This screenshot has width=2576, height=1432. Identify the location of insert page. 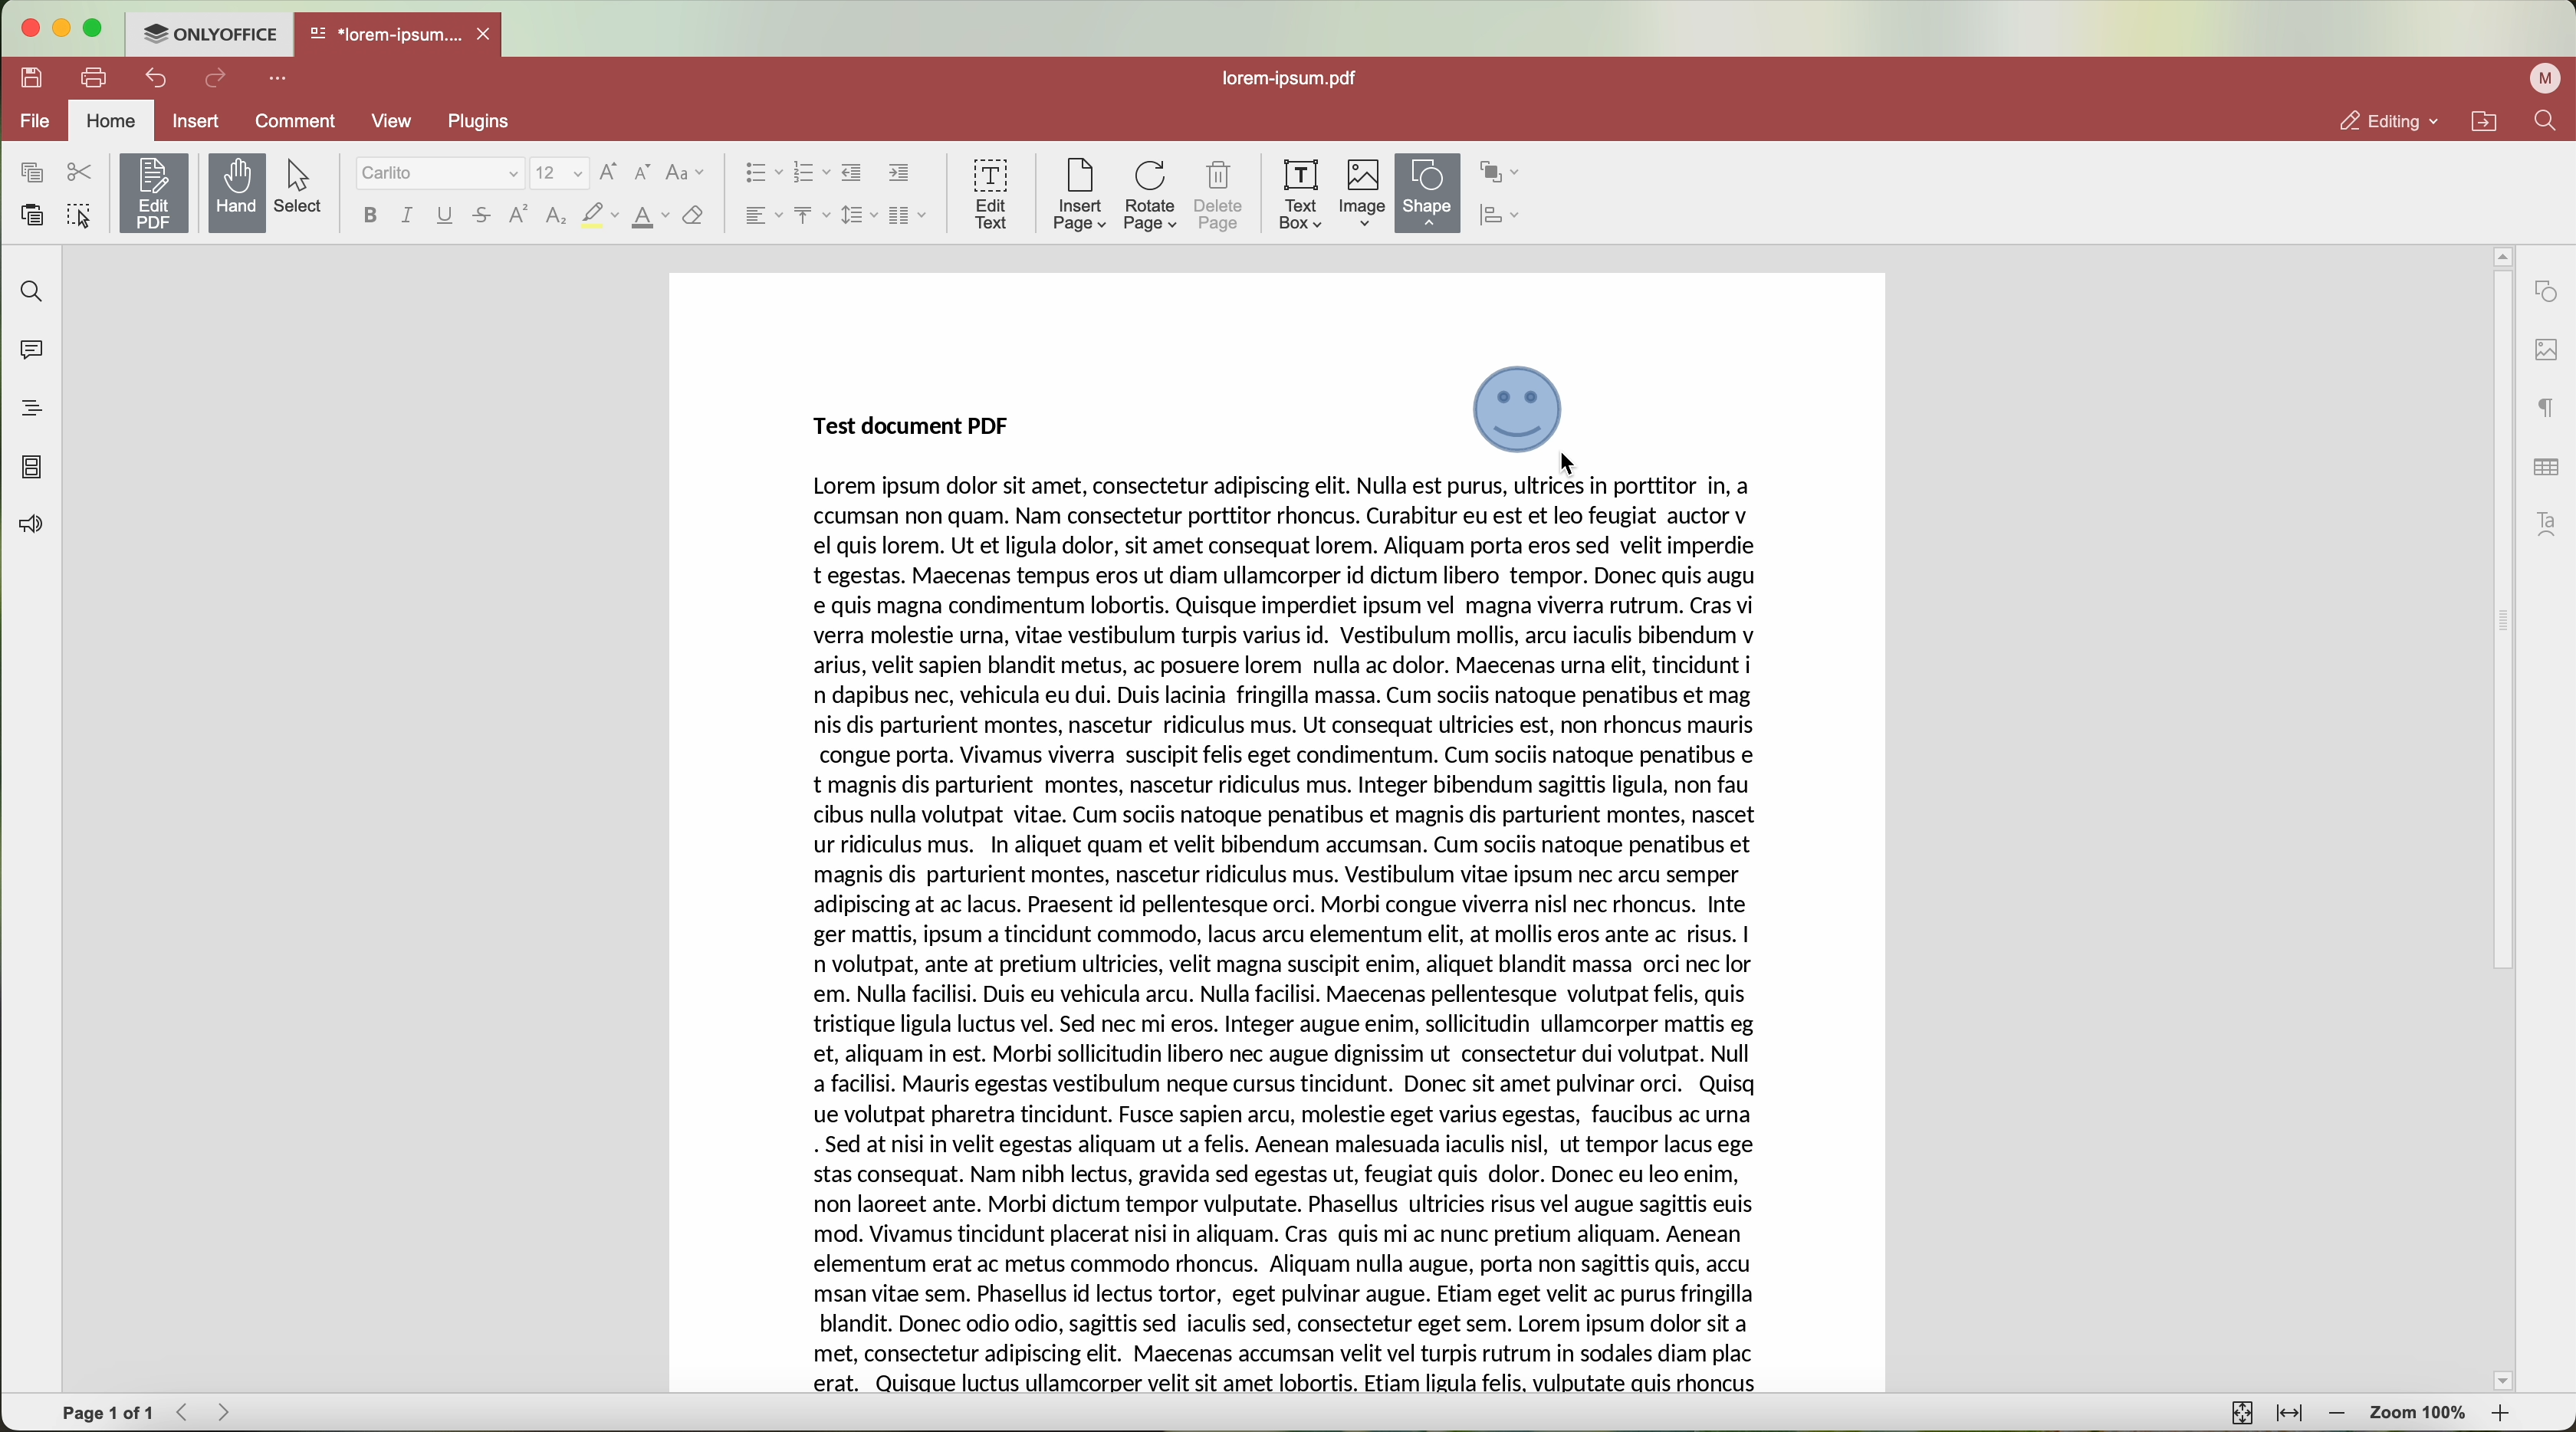
(1076, 195).